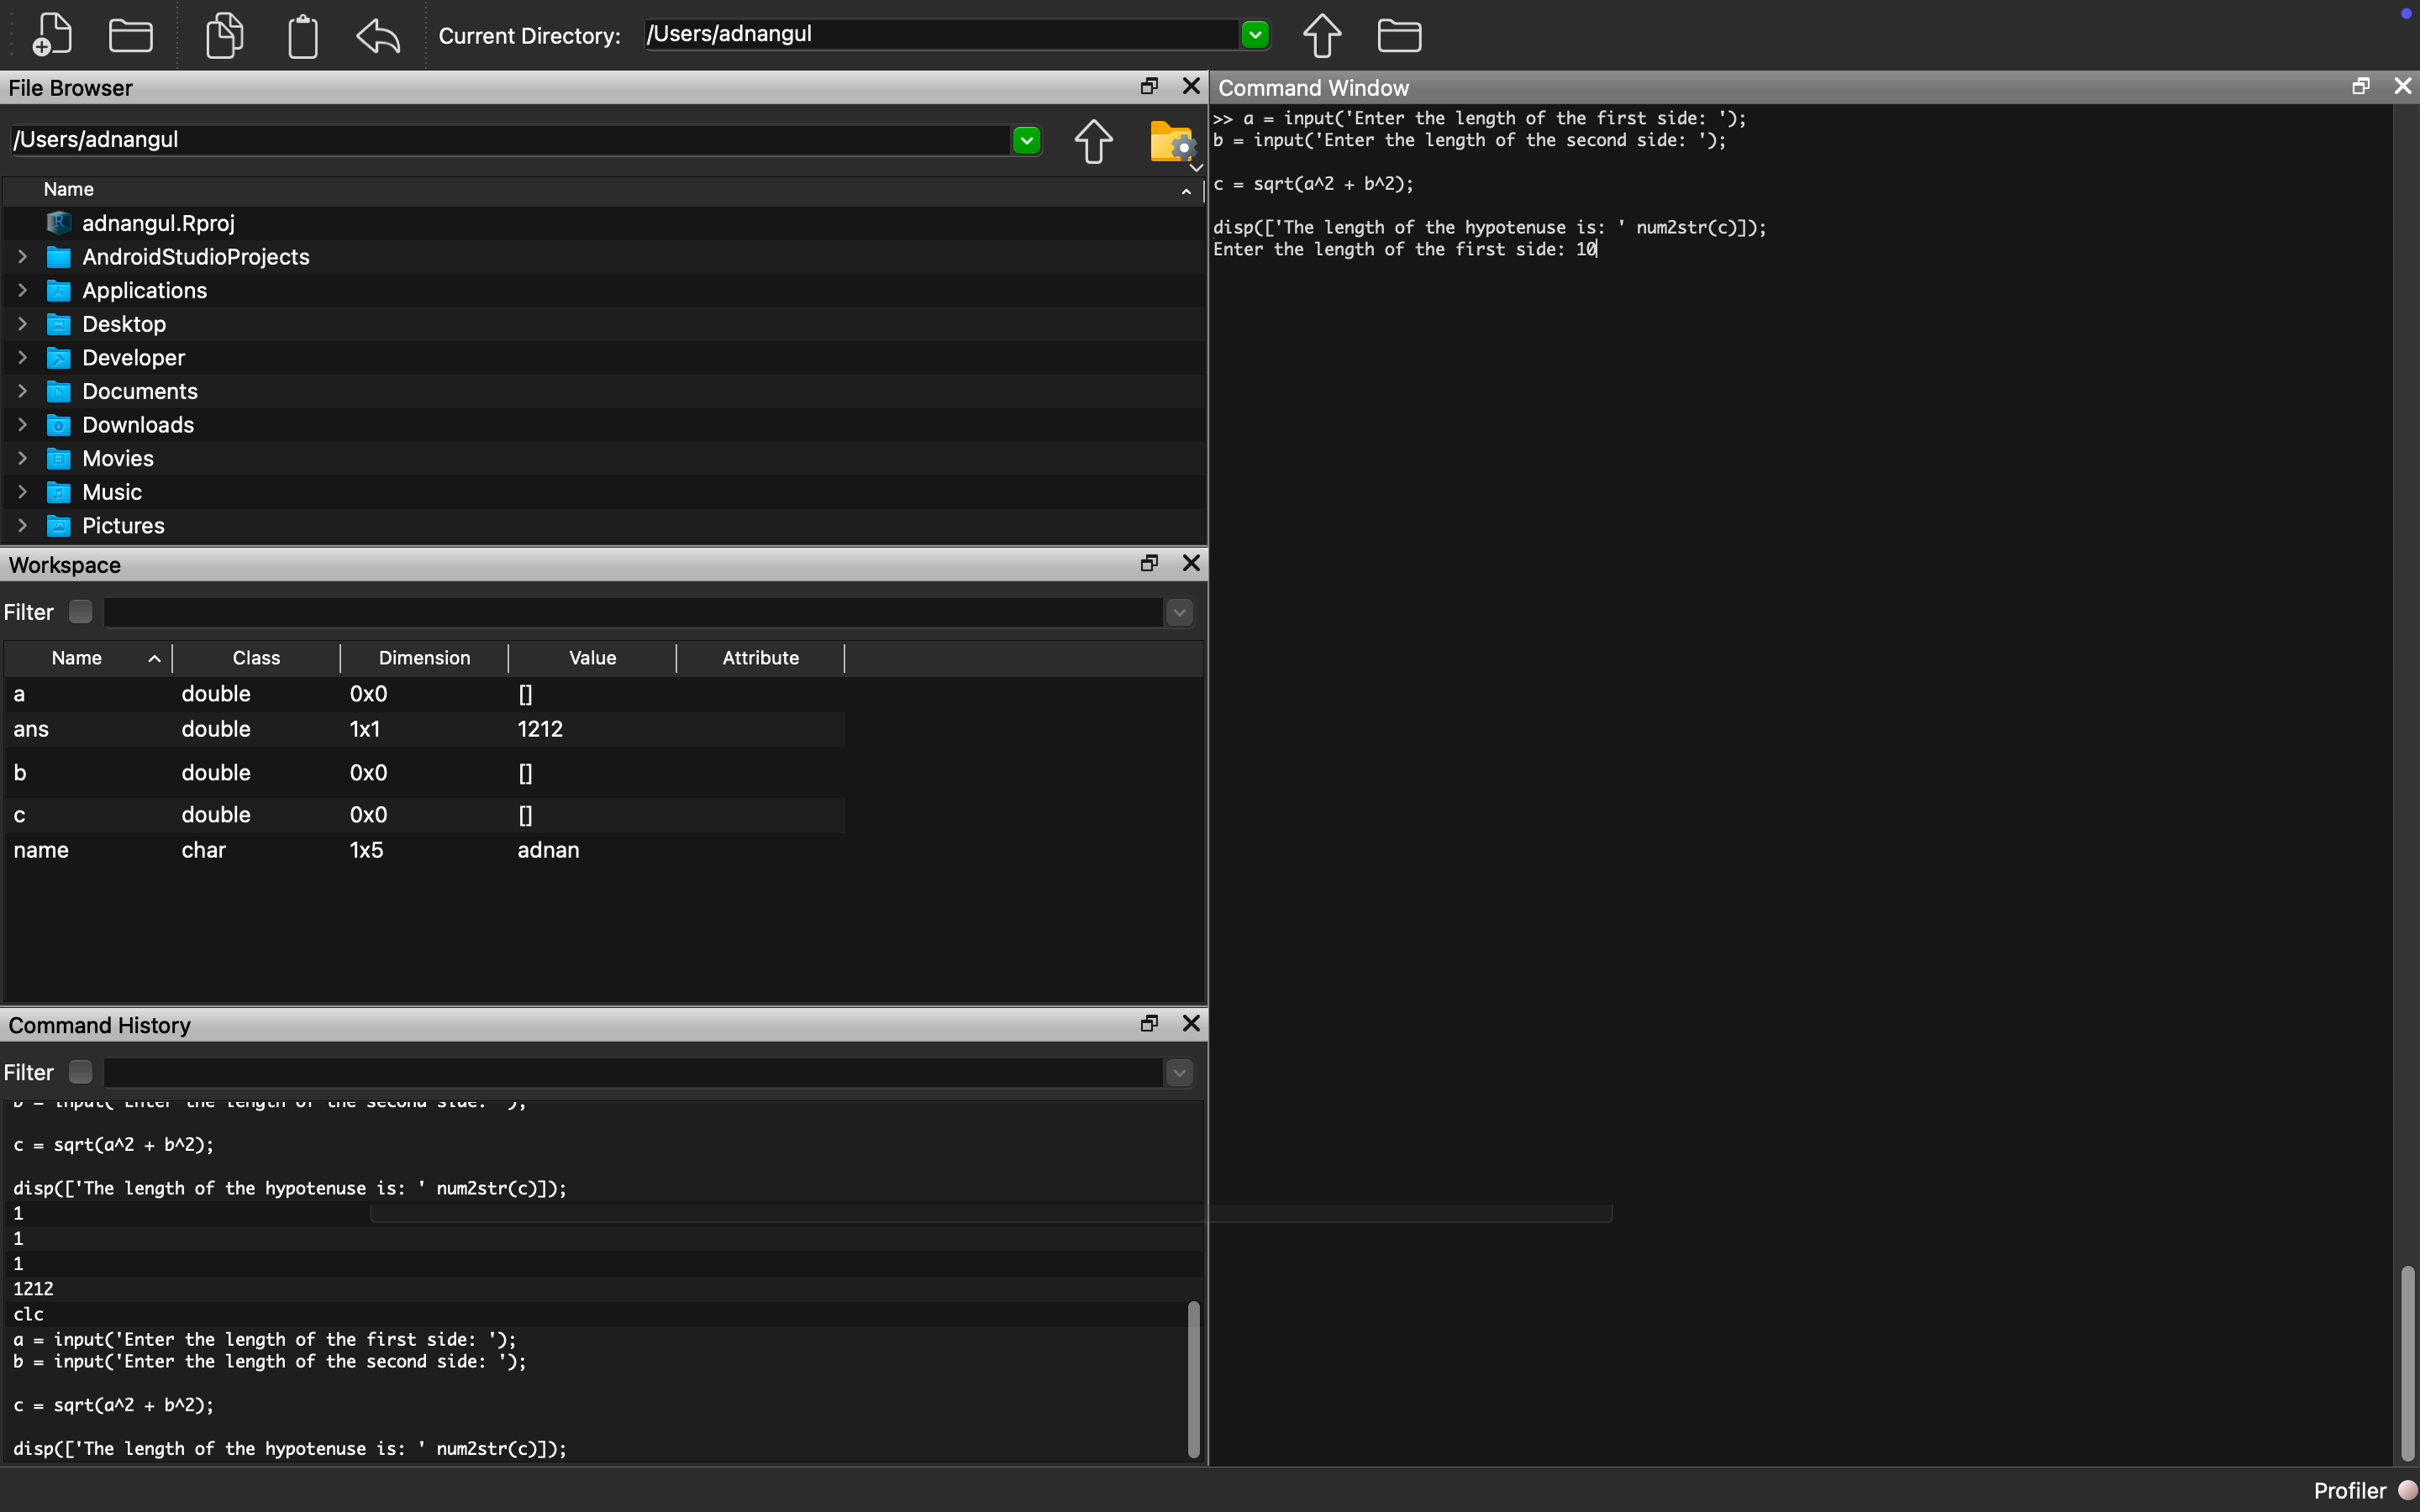  Describe the element at coordinates (211, 851) in the screenshot. I see `char` at that location.